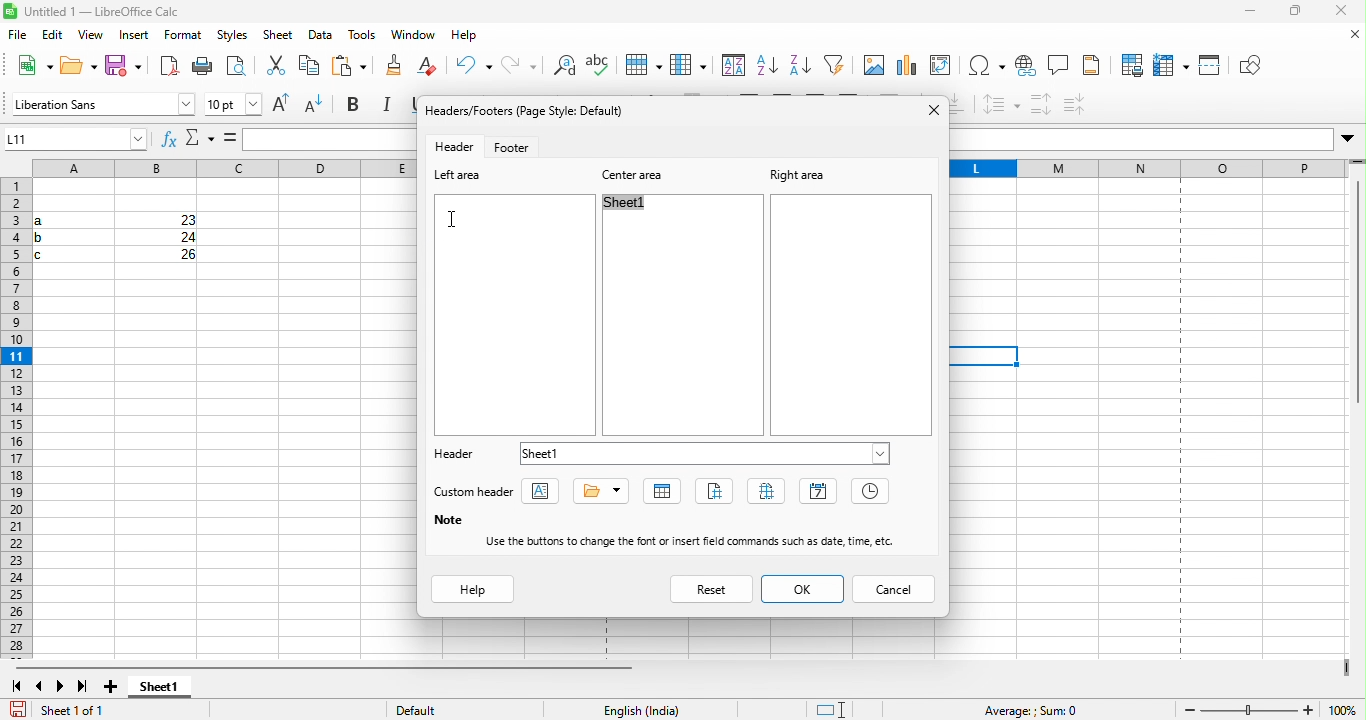 This screenshot has width=1366, height=720. Describe the element at coordinates (766, 490) in the screenshot. I see `pages` at that location.